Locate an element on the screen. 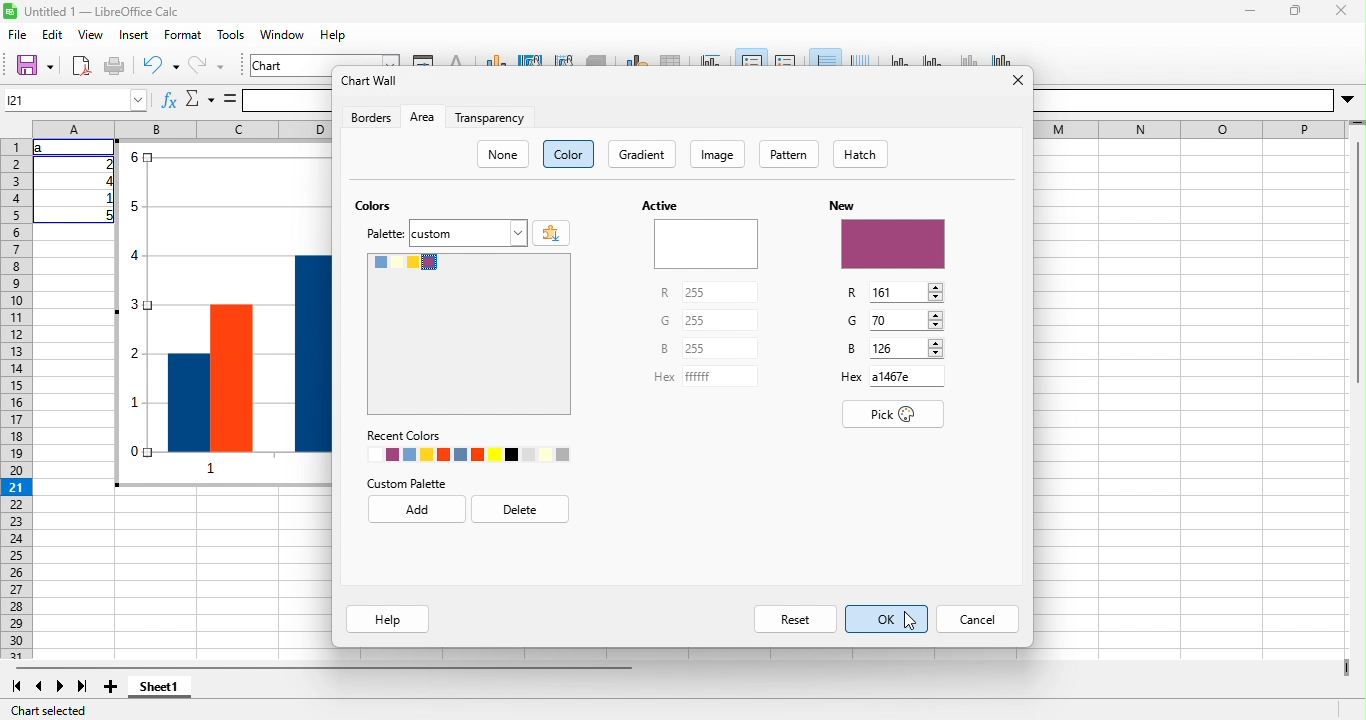  B is located at coordinates (852, 348).